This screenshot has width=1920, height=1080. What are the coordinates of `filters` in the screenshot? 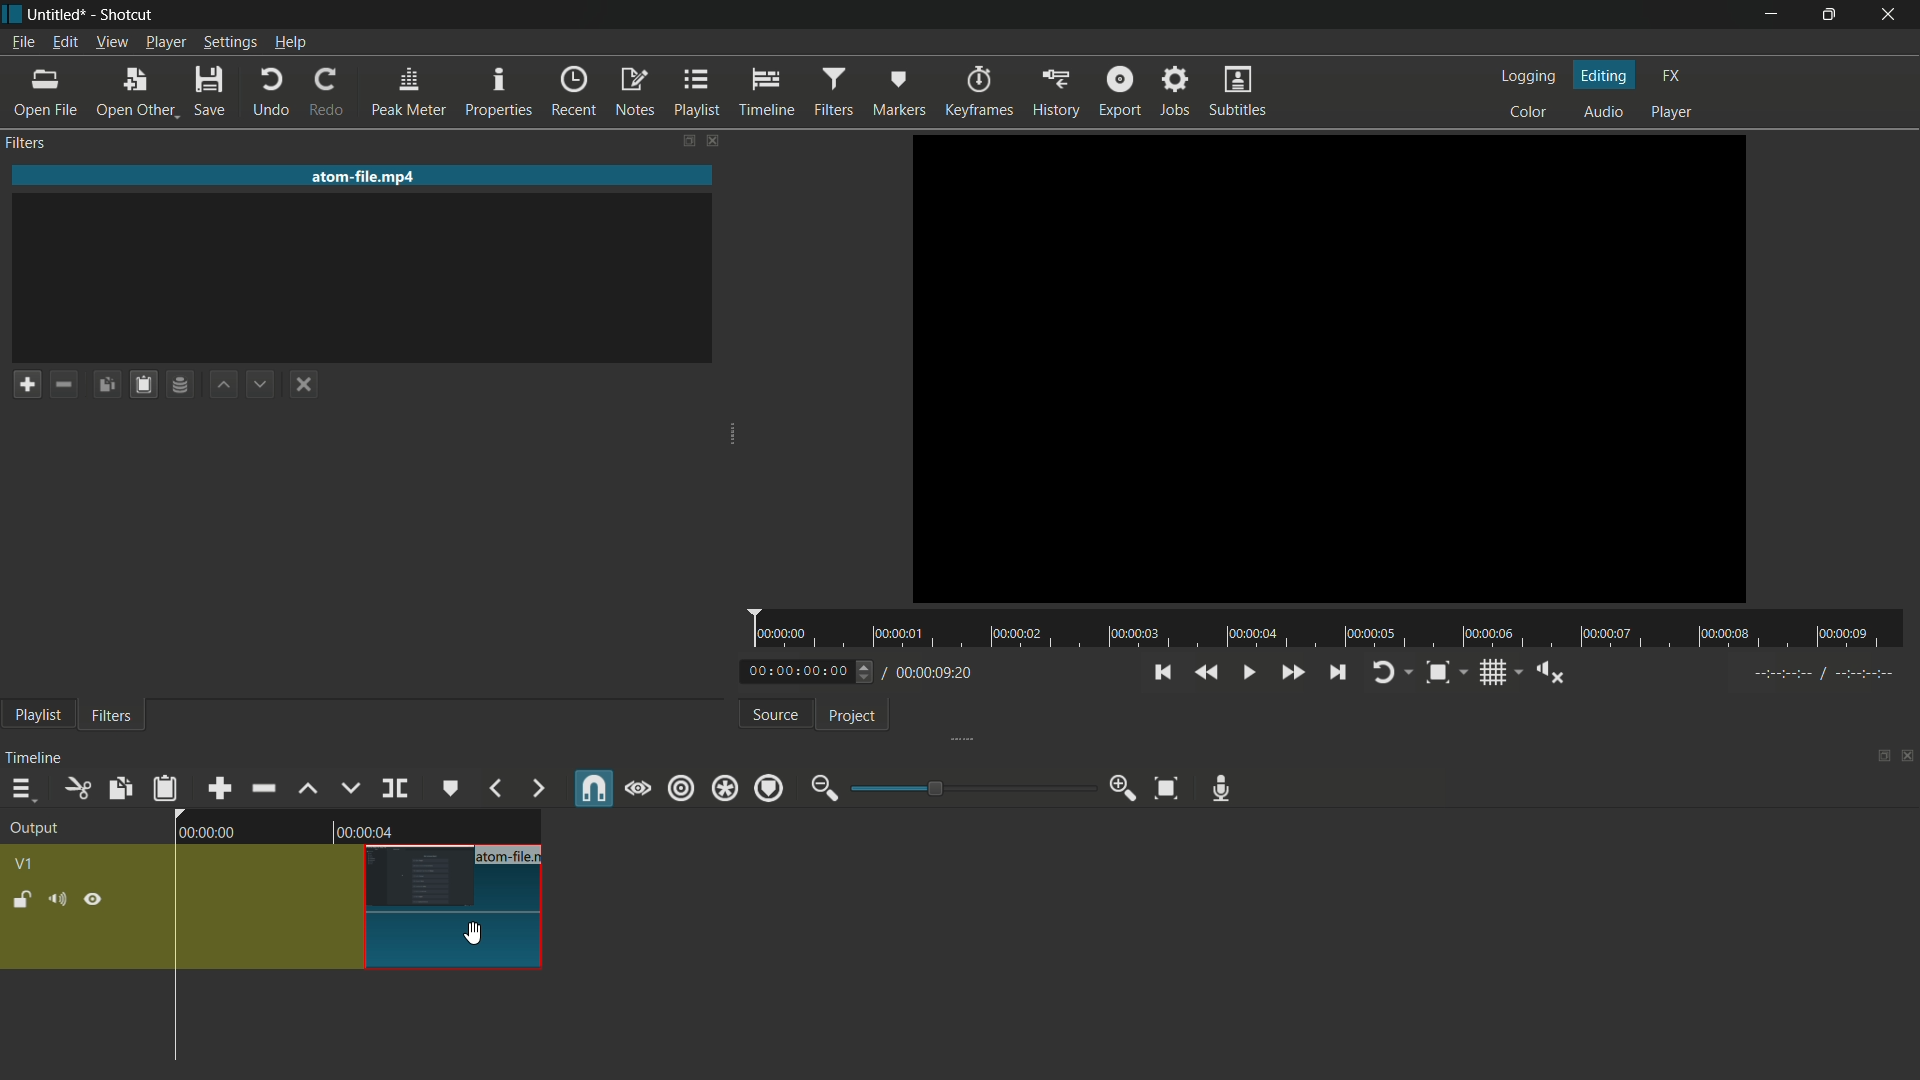 It's located at (26, 144).